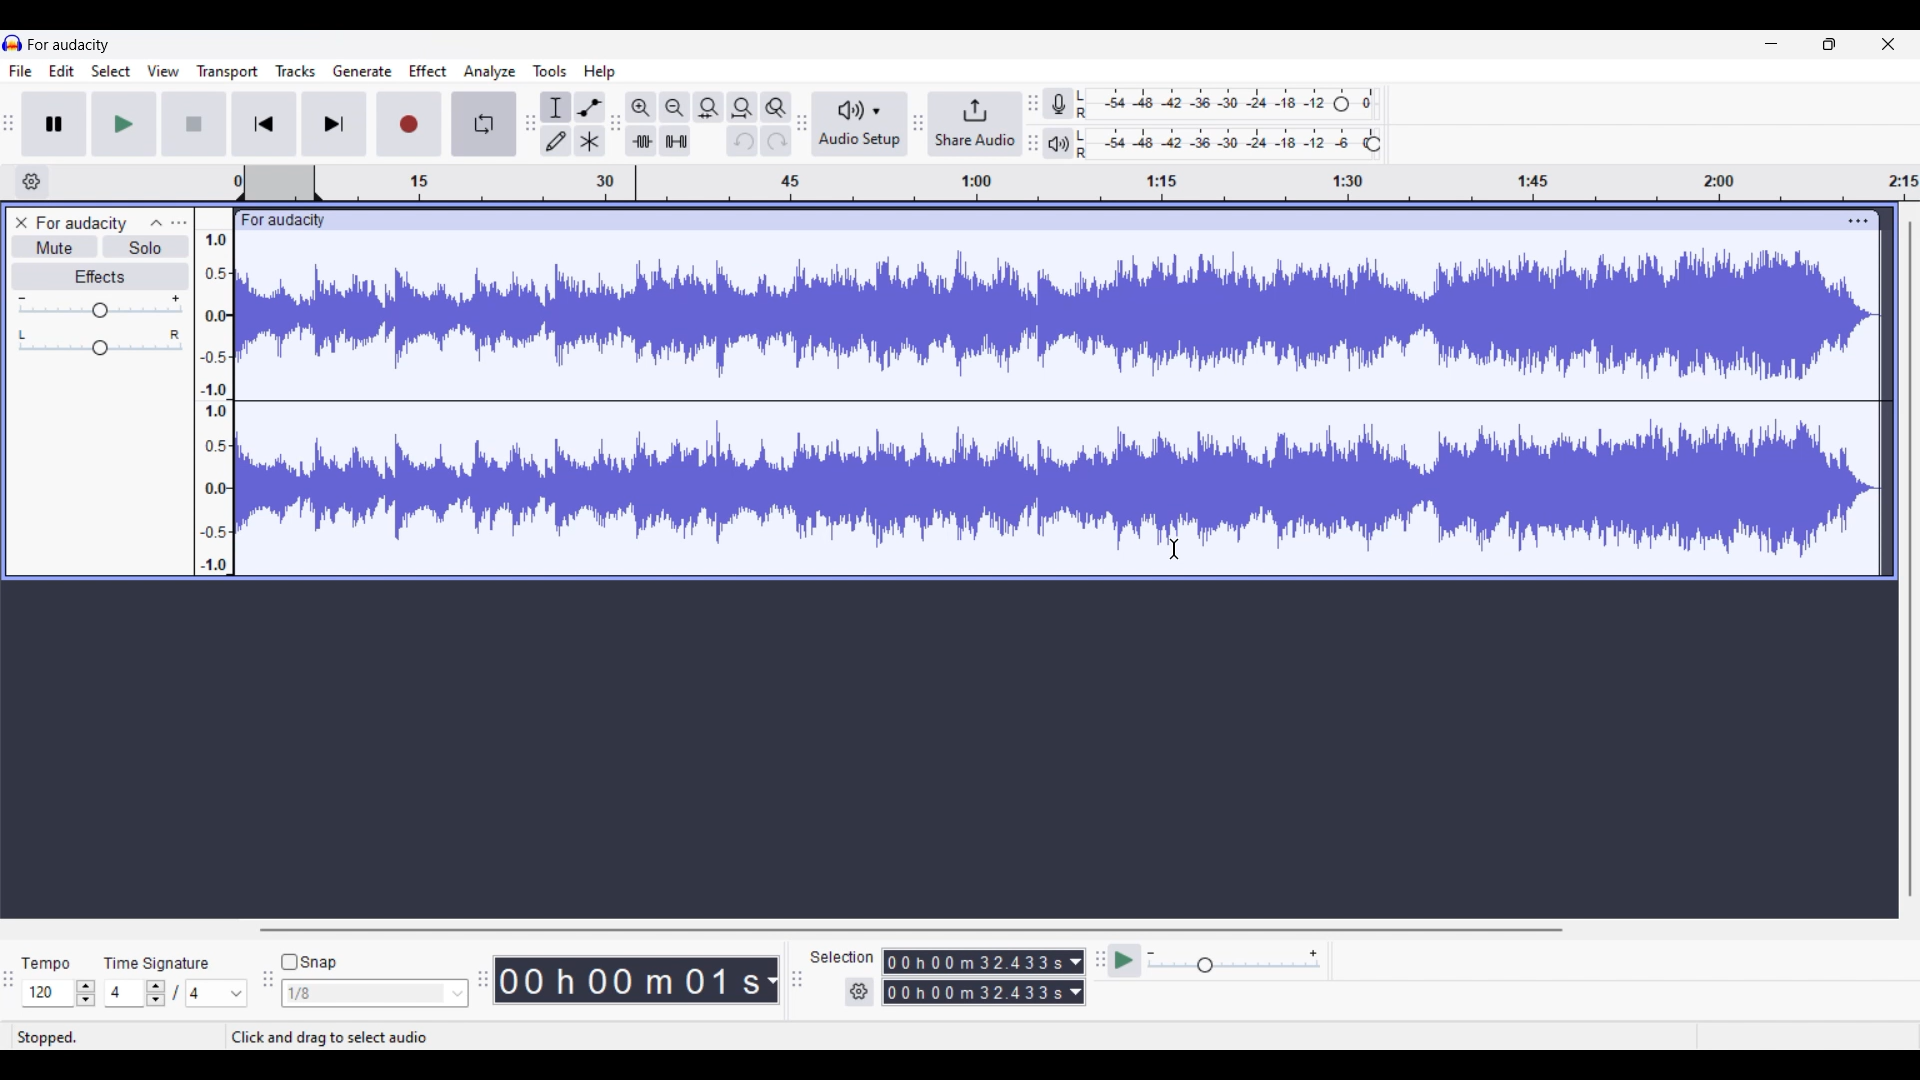 The width and height of the screenshot is (1920, 1080). I want to click on Current timestamp of track, so click(628, 980).